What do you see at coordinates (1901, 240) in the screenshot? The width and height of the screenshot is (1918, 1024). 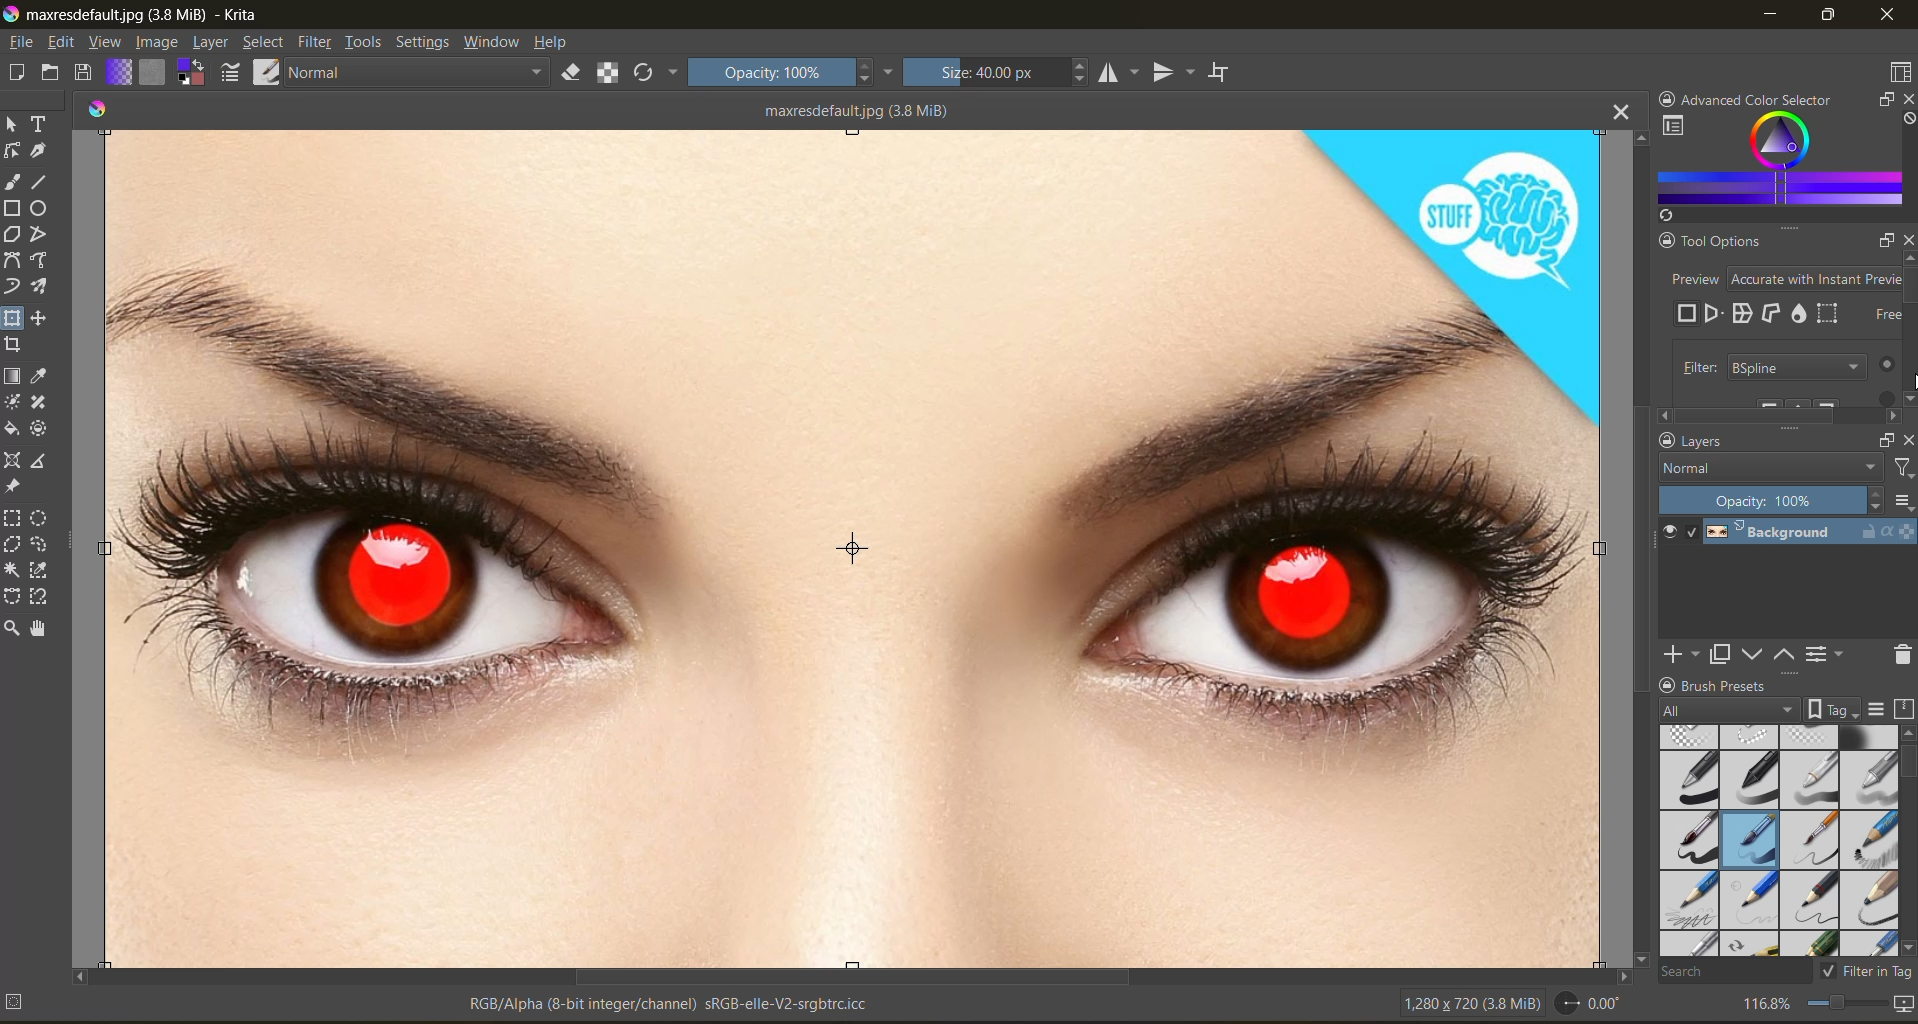 I see `close docker` at bounding box center [1901, 240].